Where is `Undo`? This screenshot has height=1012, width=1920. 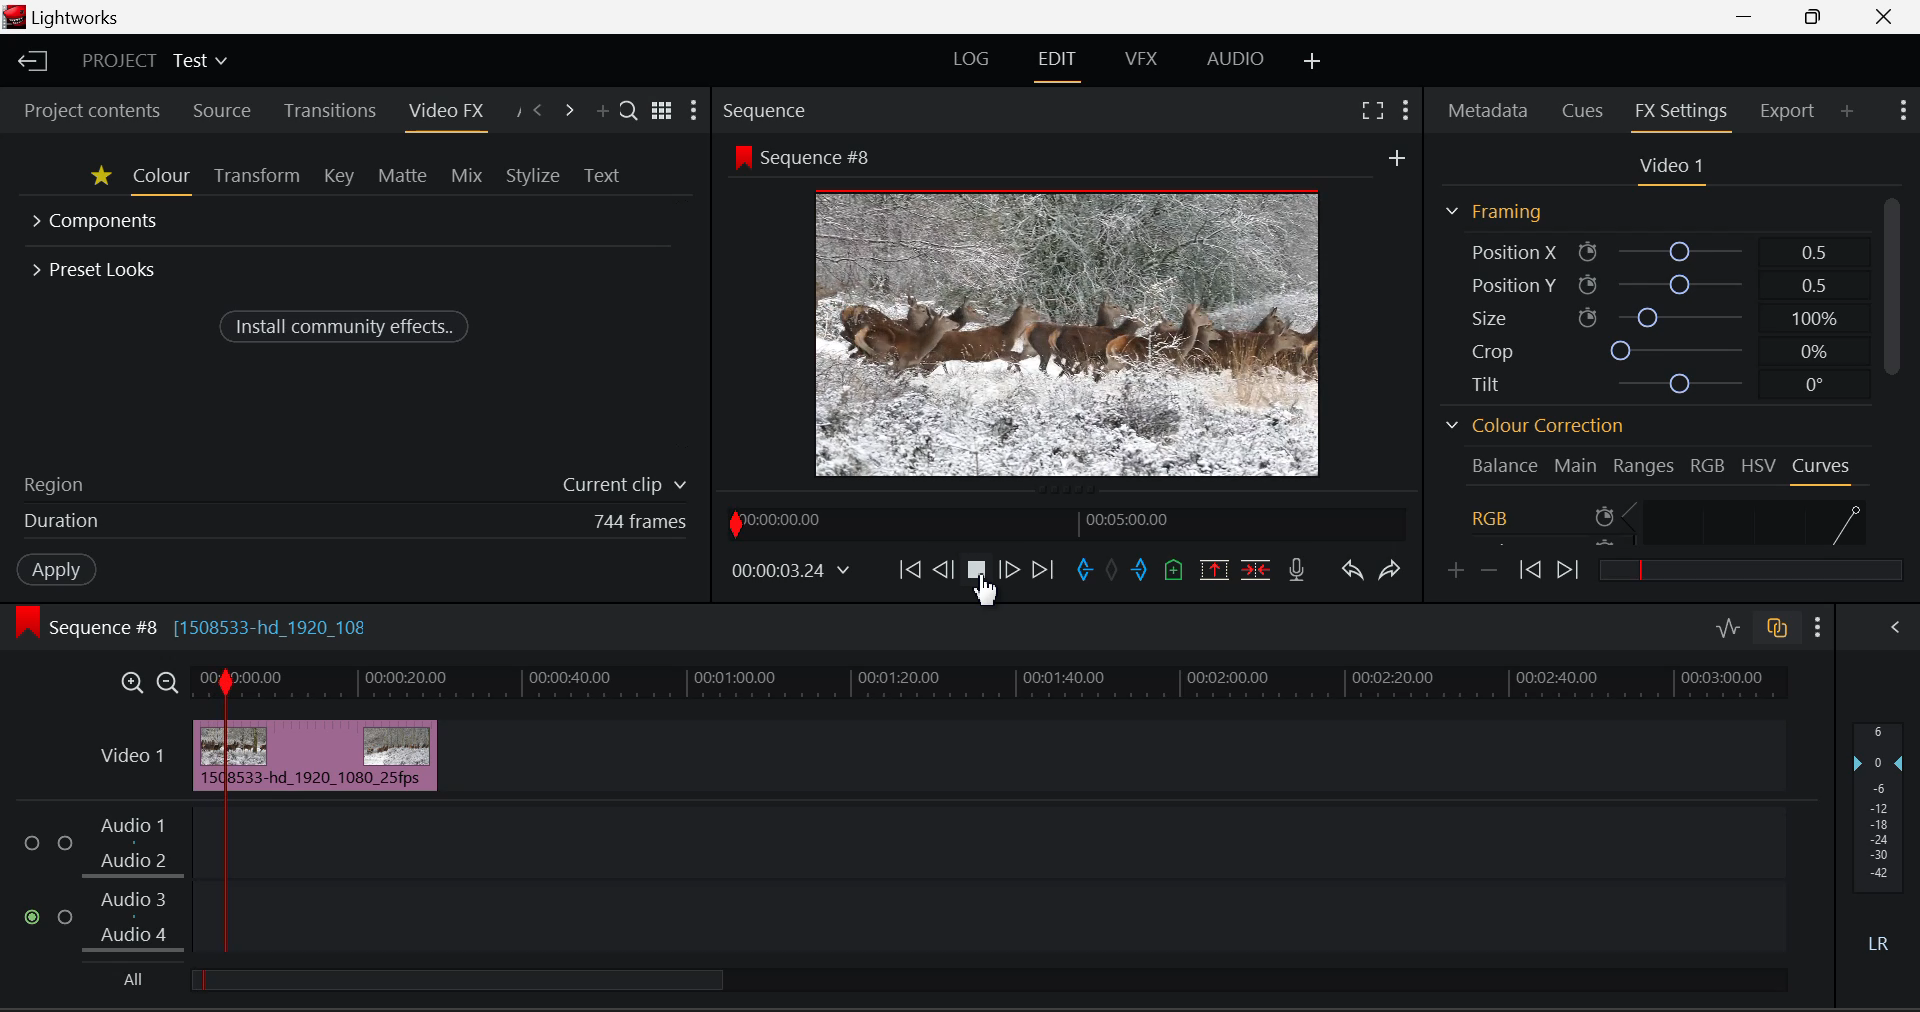 Undo is located at coordinates (1352, 573).